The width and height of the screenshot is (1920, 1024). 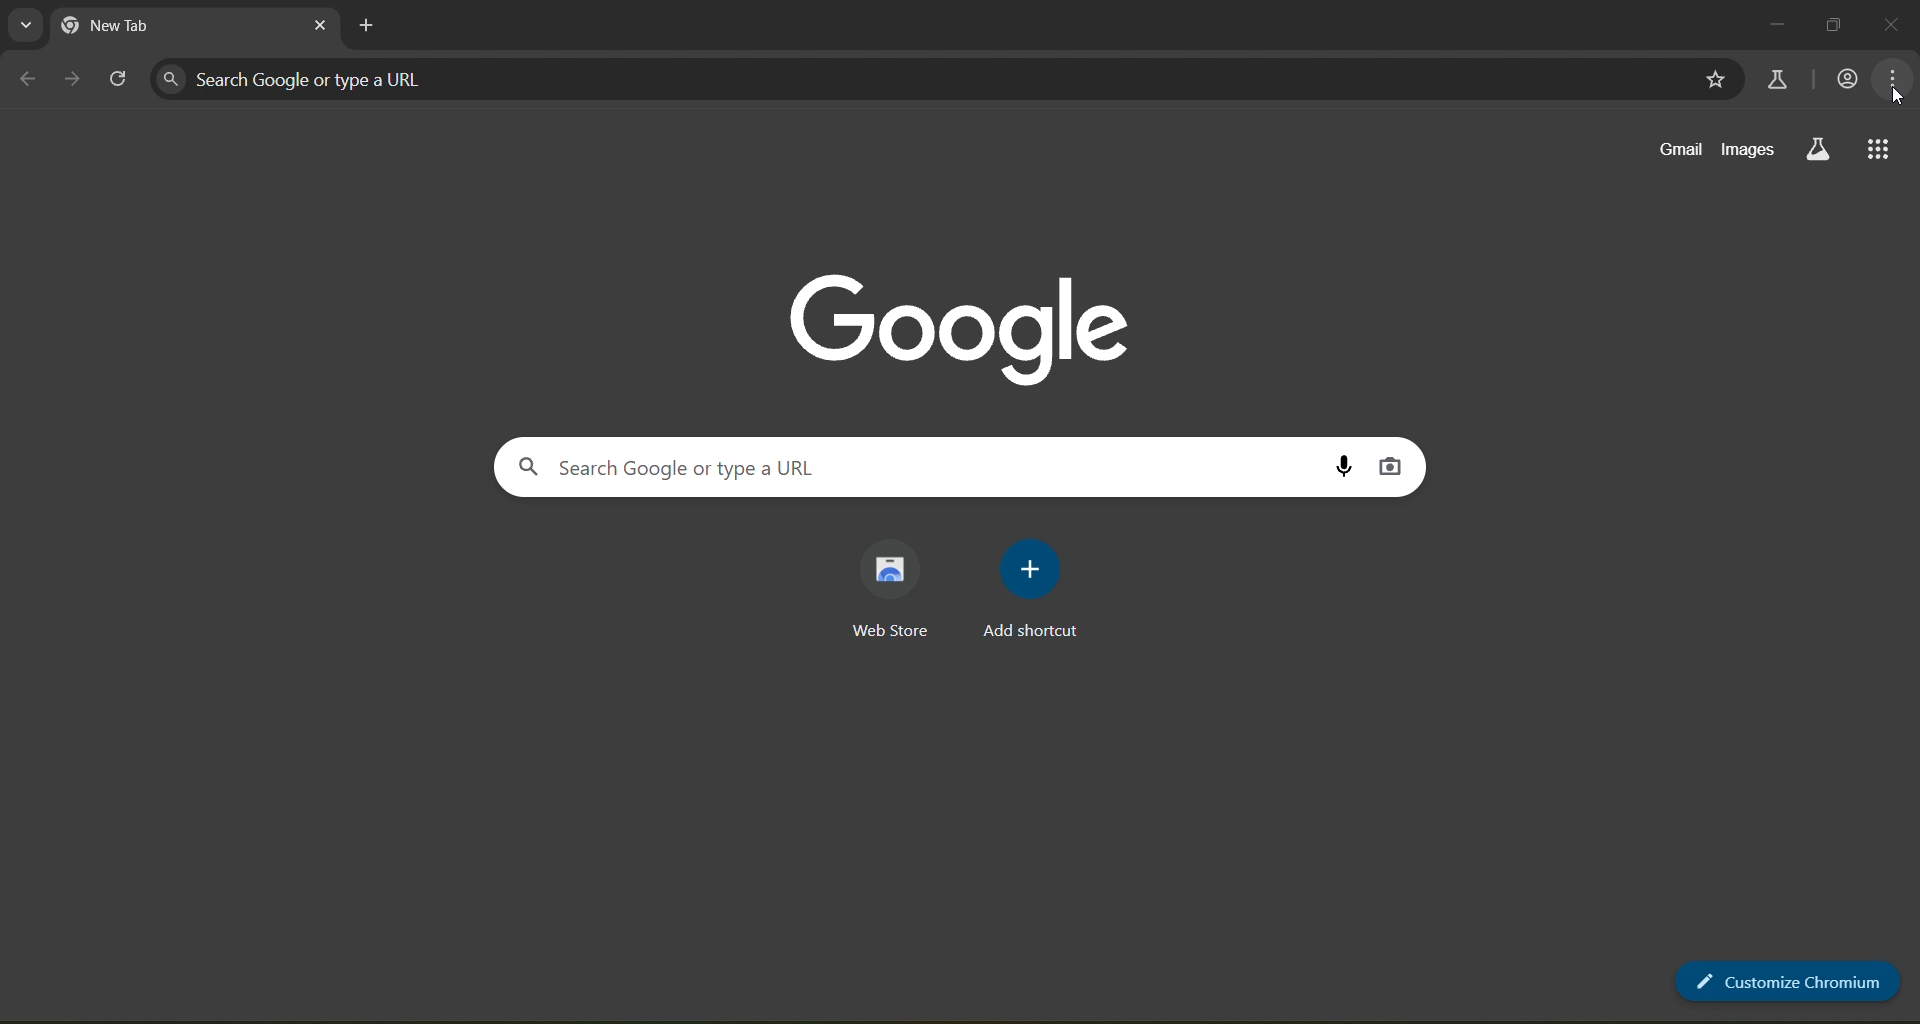 What do you see at coordinates (1845, 77) in the screenshot?
I see `account` at bounding box center [1845, 77].